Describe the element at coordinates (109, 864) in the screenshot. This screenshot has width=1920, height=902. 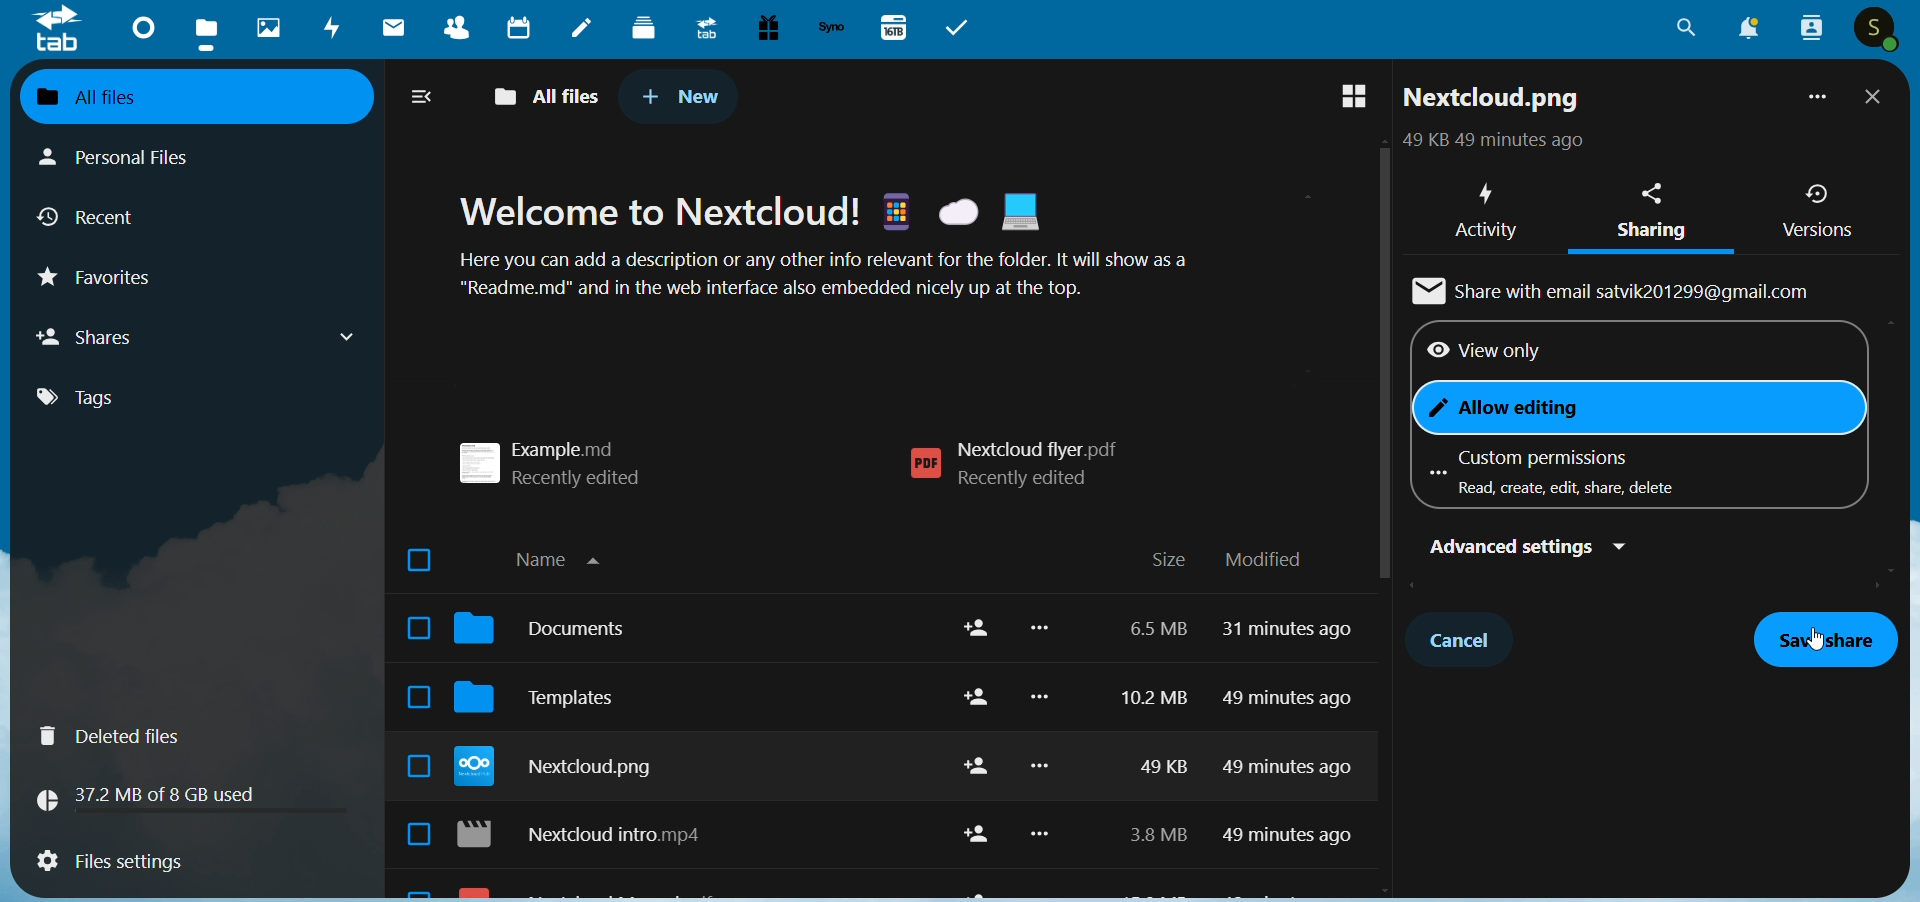
I see `files setting` at that location.